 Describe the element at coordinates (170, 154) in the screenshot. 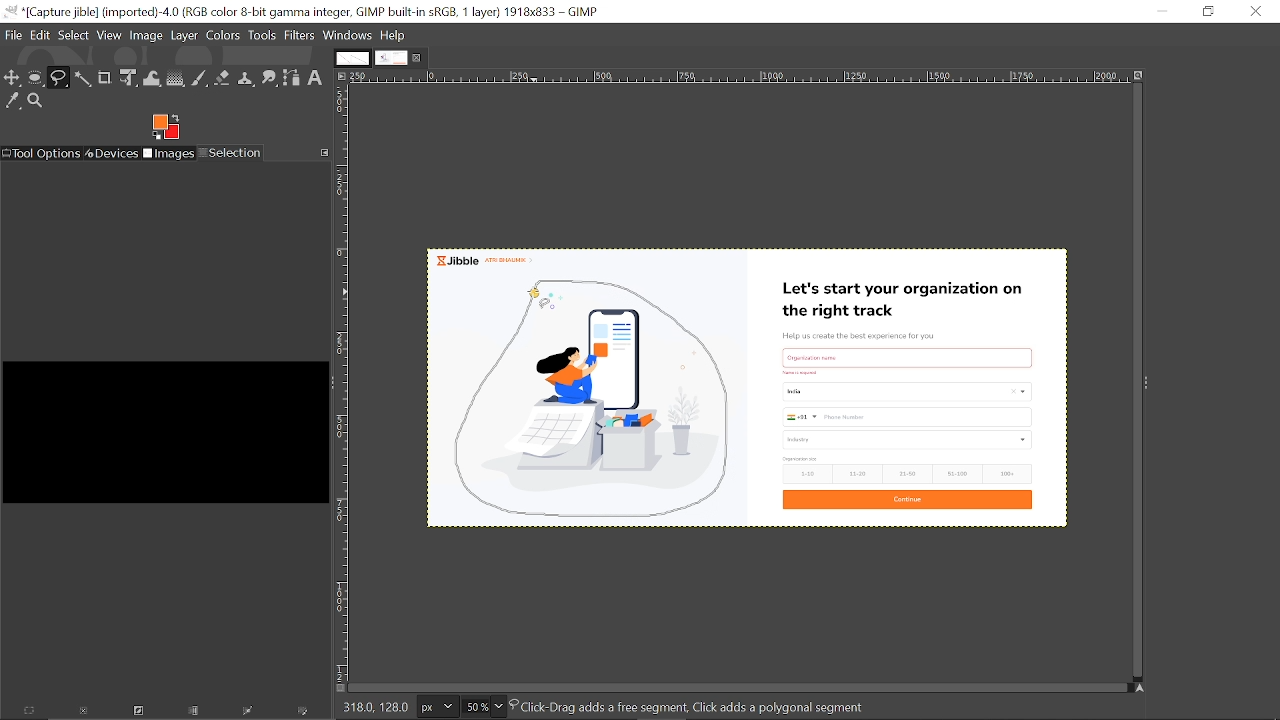

I see `Images` at that location.